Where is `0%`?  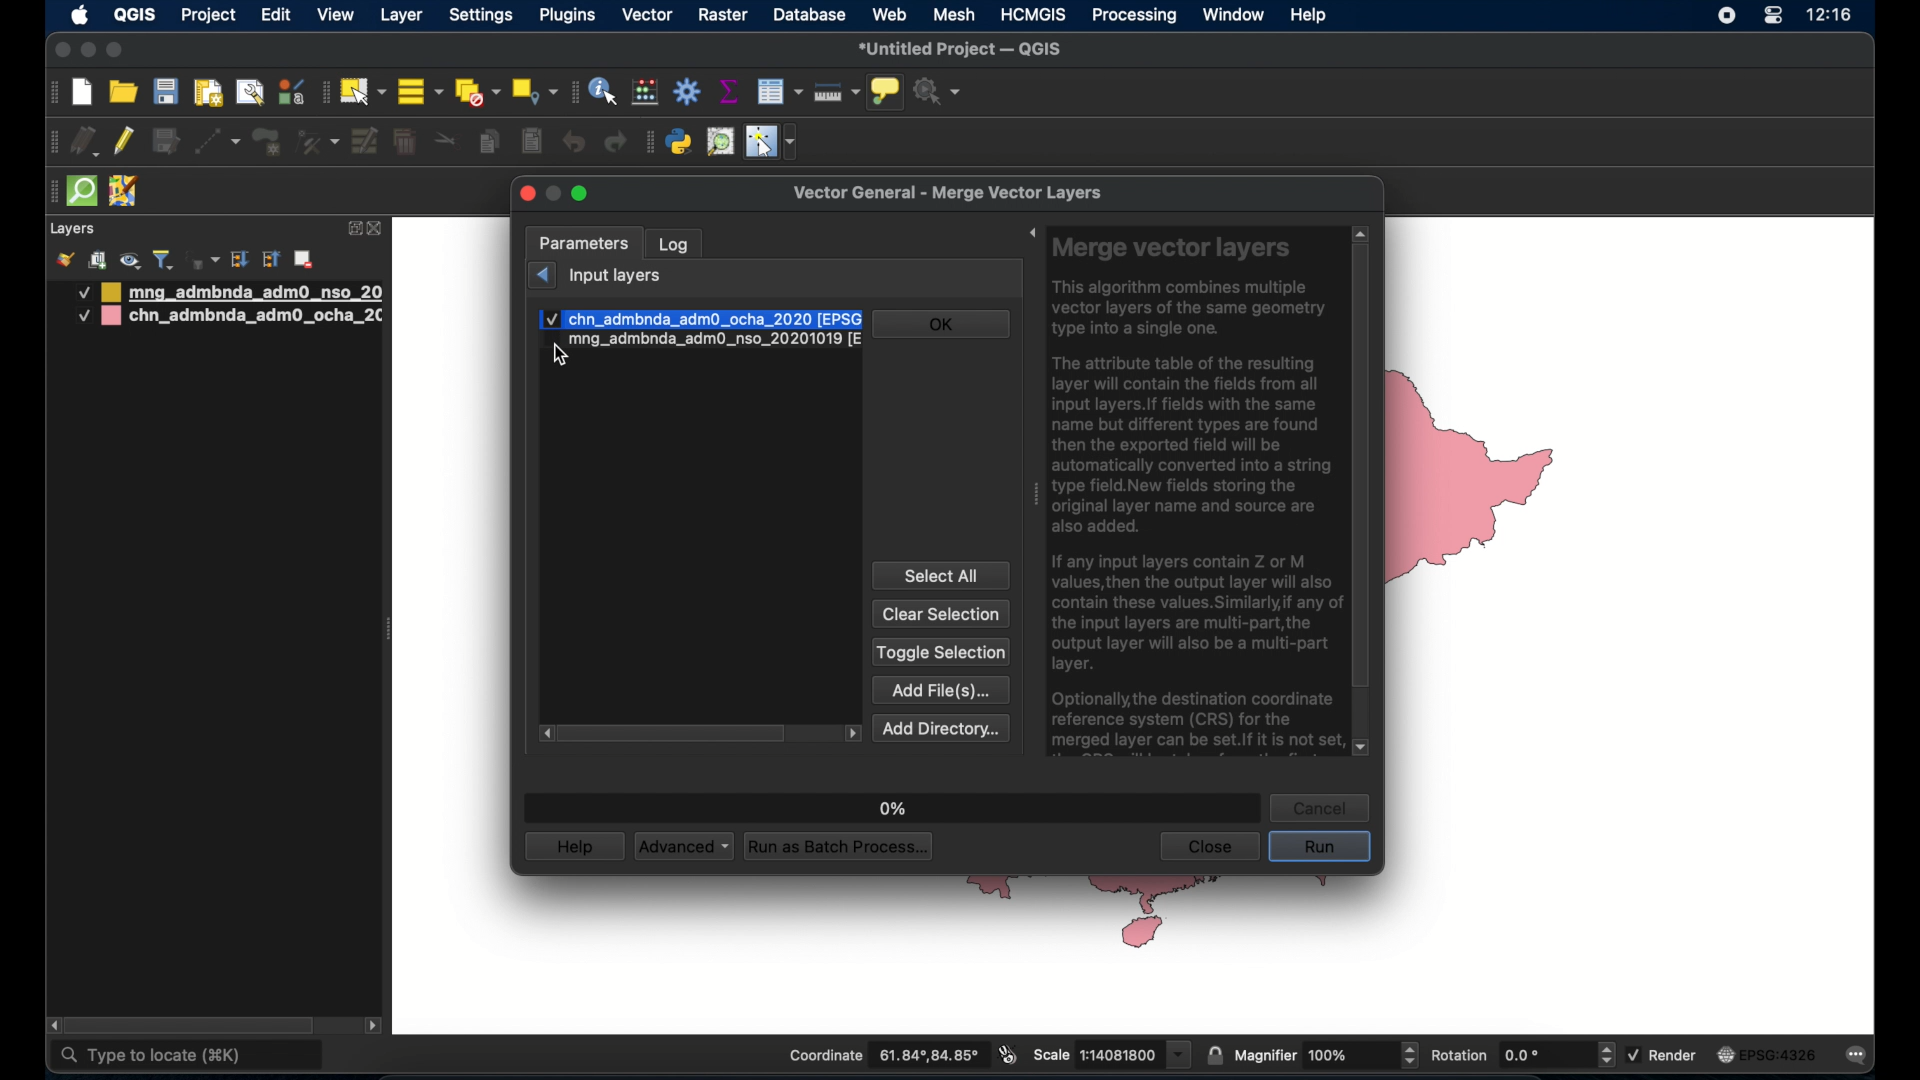 0% is located at coordinates (889, 803).